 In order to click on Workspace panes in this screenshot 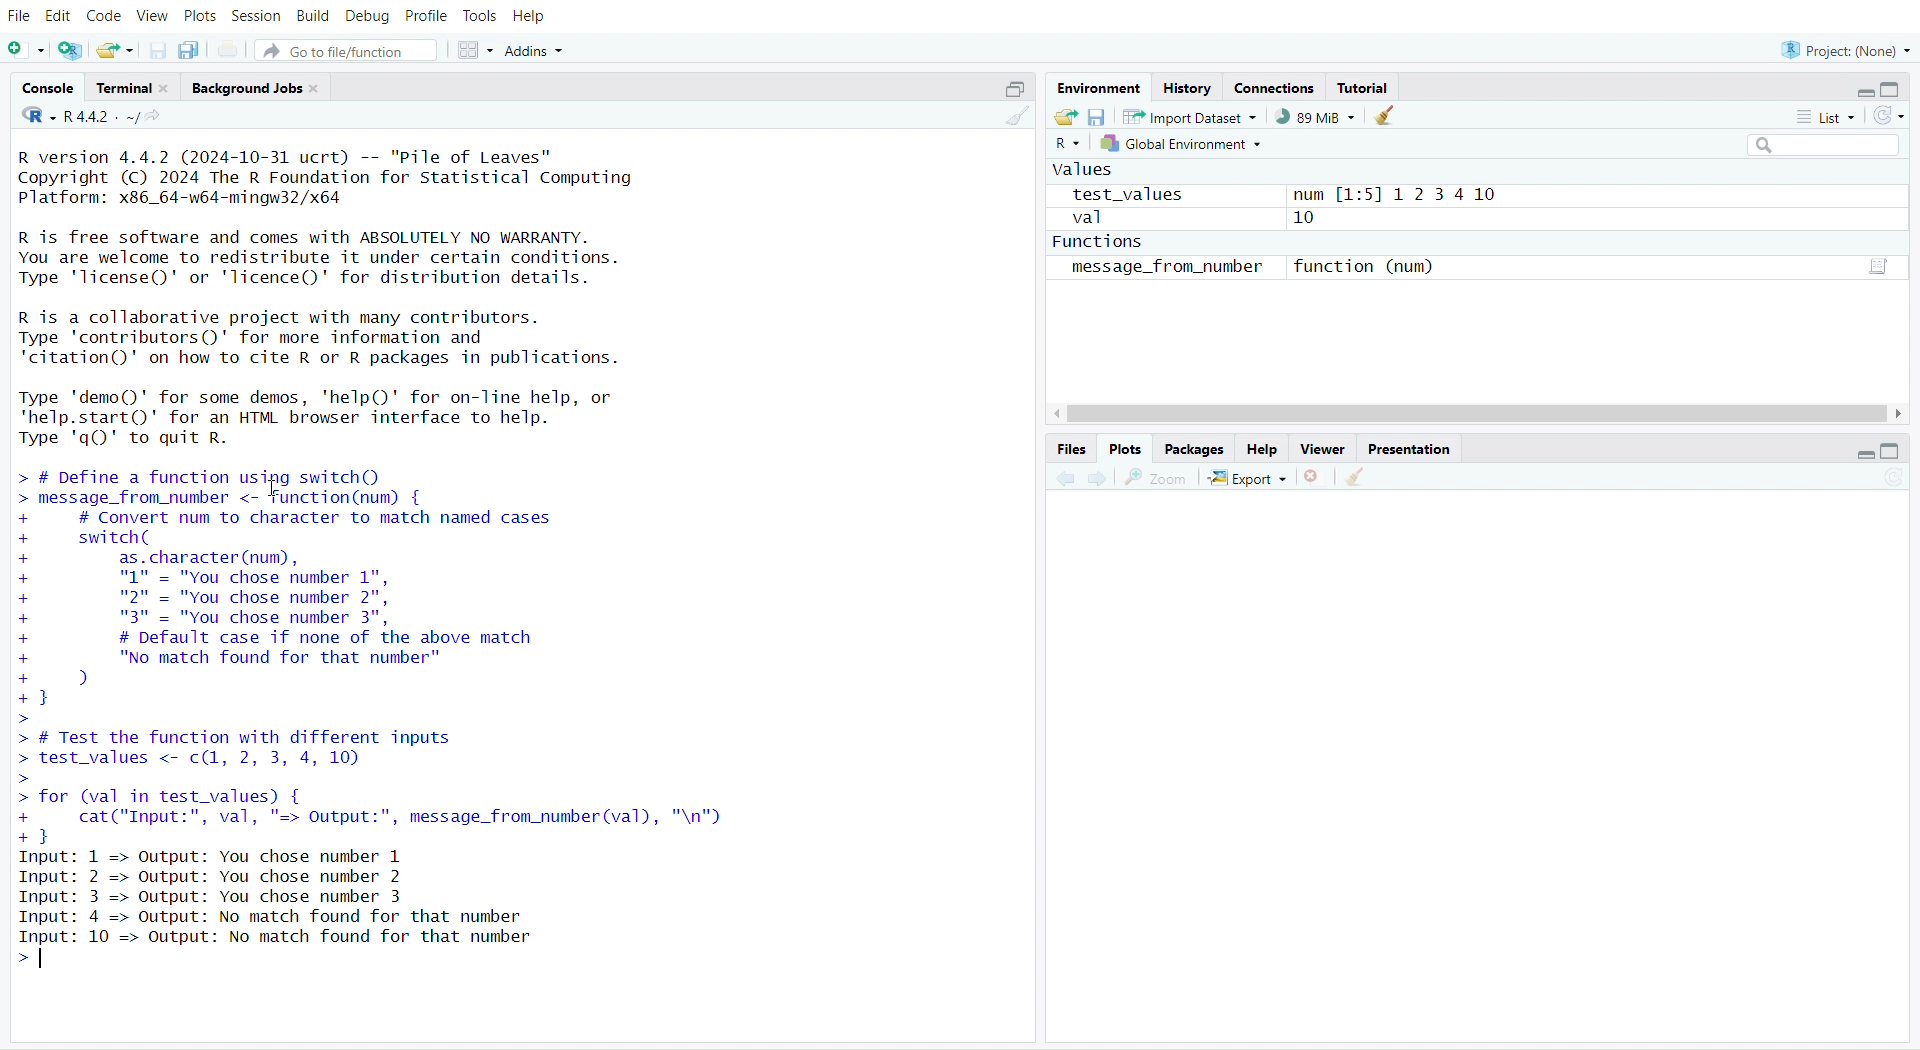, I will do `click(473, 51)`.